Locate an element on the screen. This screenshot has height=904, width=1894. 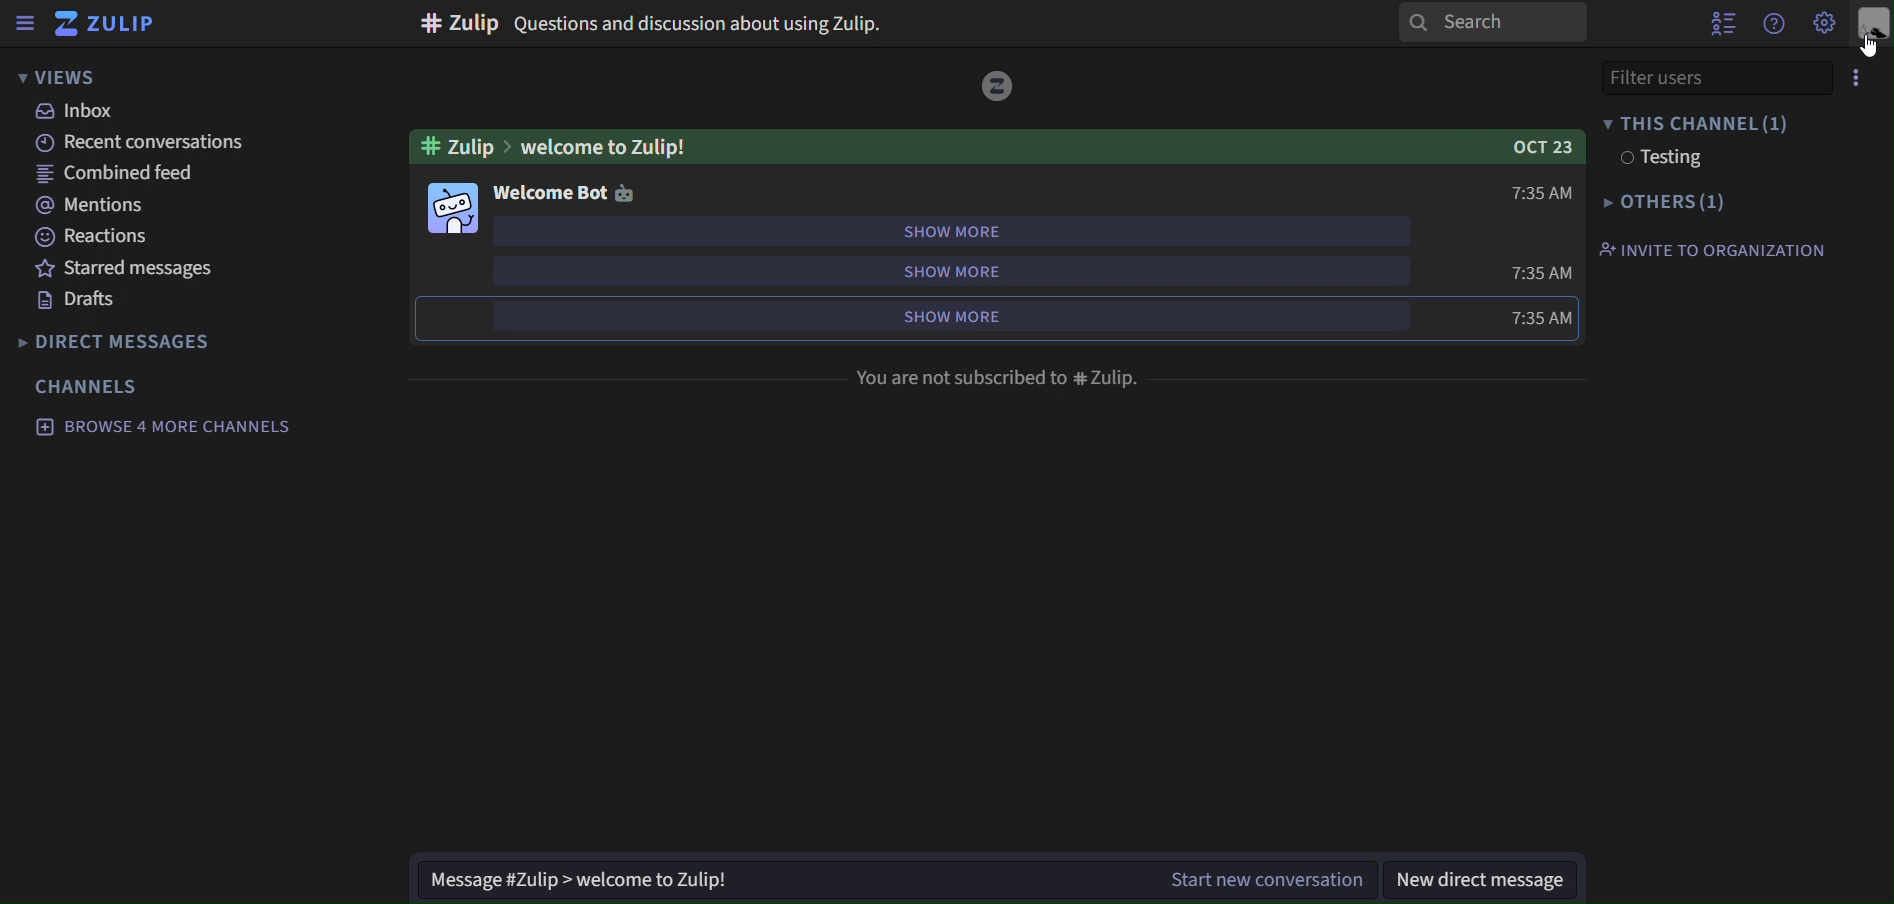
start new conversation is located at coordinates (893, 882).